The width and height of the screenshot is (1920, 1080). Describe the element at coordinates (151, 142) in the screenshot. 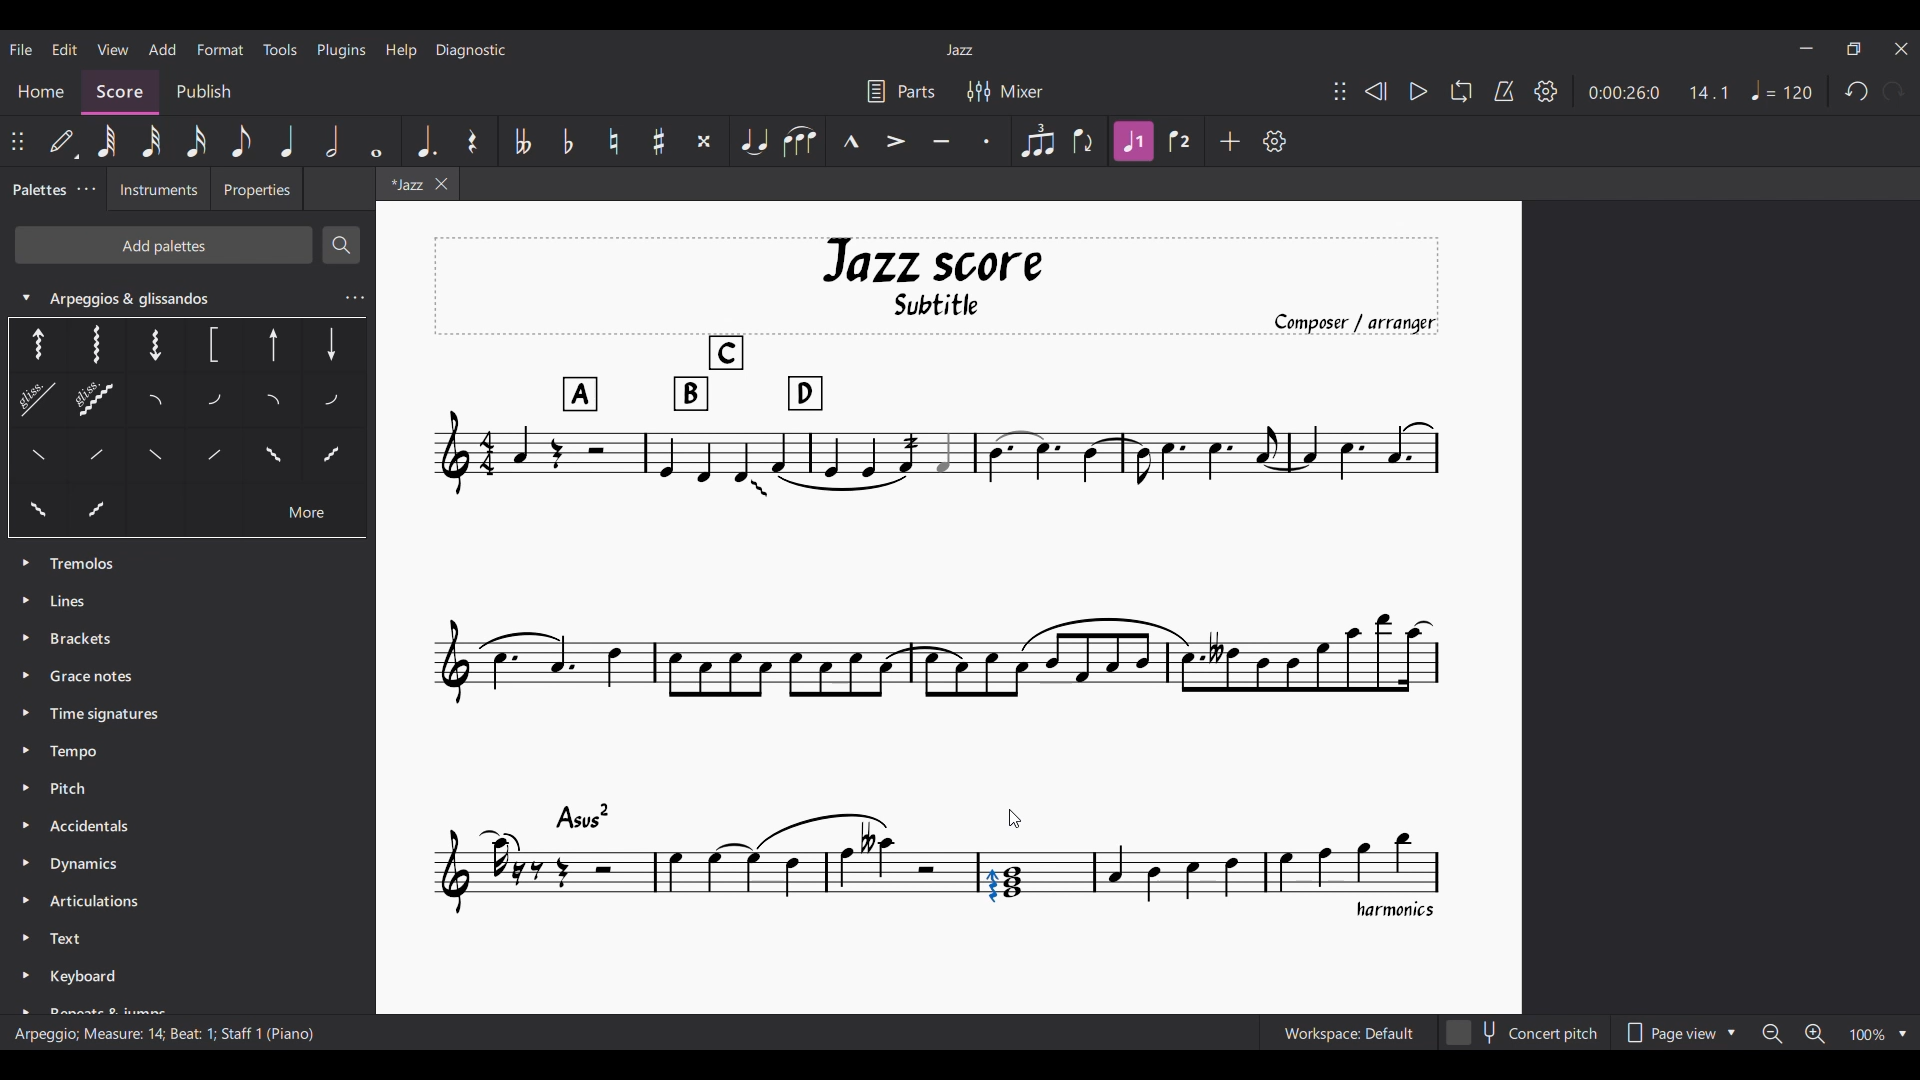

I see `32nd note` at that location.